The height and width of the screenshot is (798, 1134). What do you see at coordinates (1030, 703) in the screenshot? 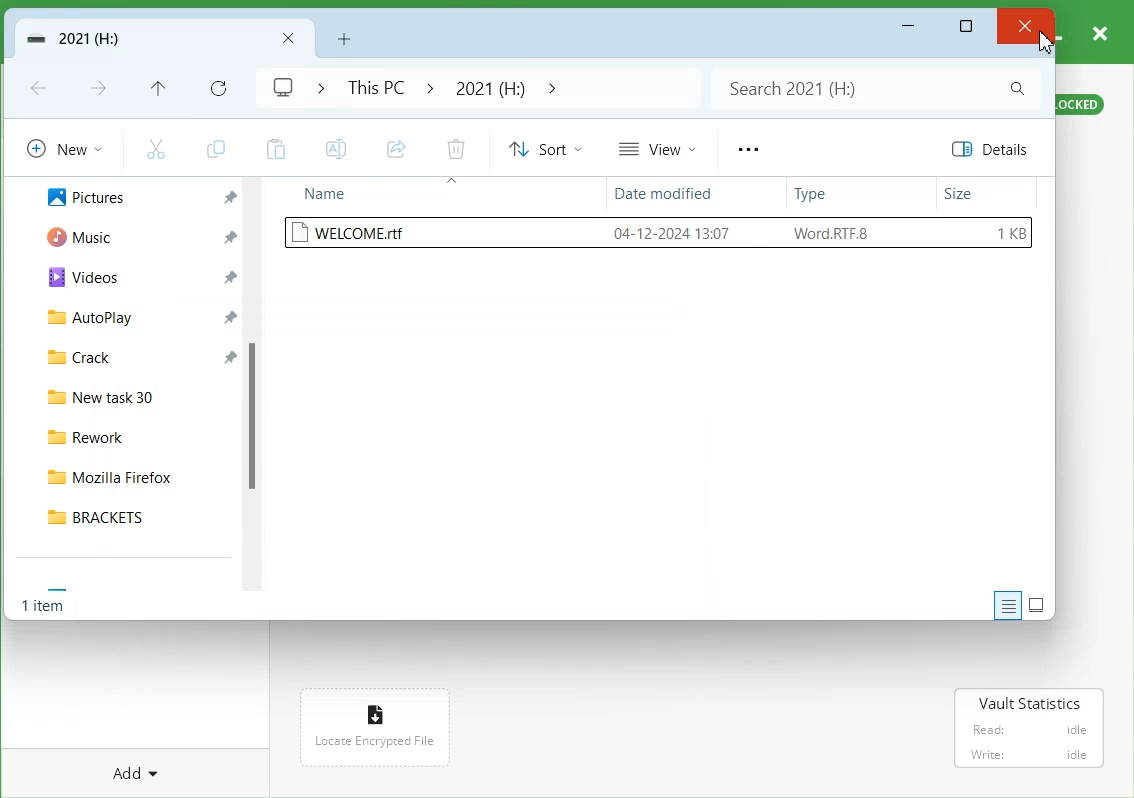
I see `Vault Statistics` at bounding box center [1030, 703].